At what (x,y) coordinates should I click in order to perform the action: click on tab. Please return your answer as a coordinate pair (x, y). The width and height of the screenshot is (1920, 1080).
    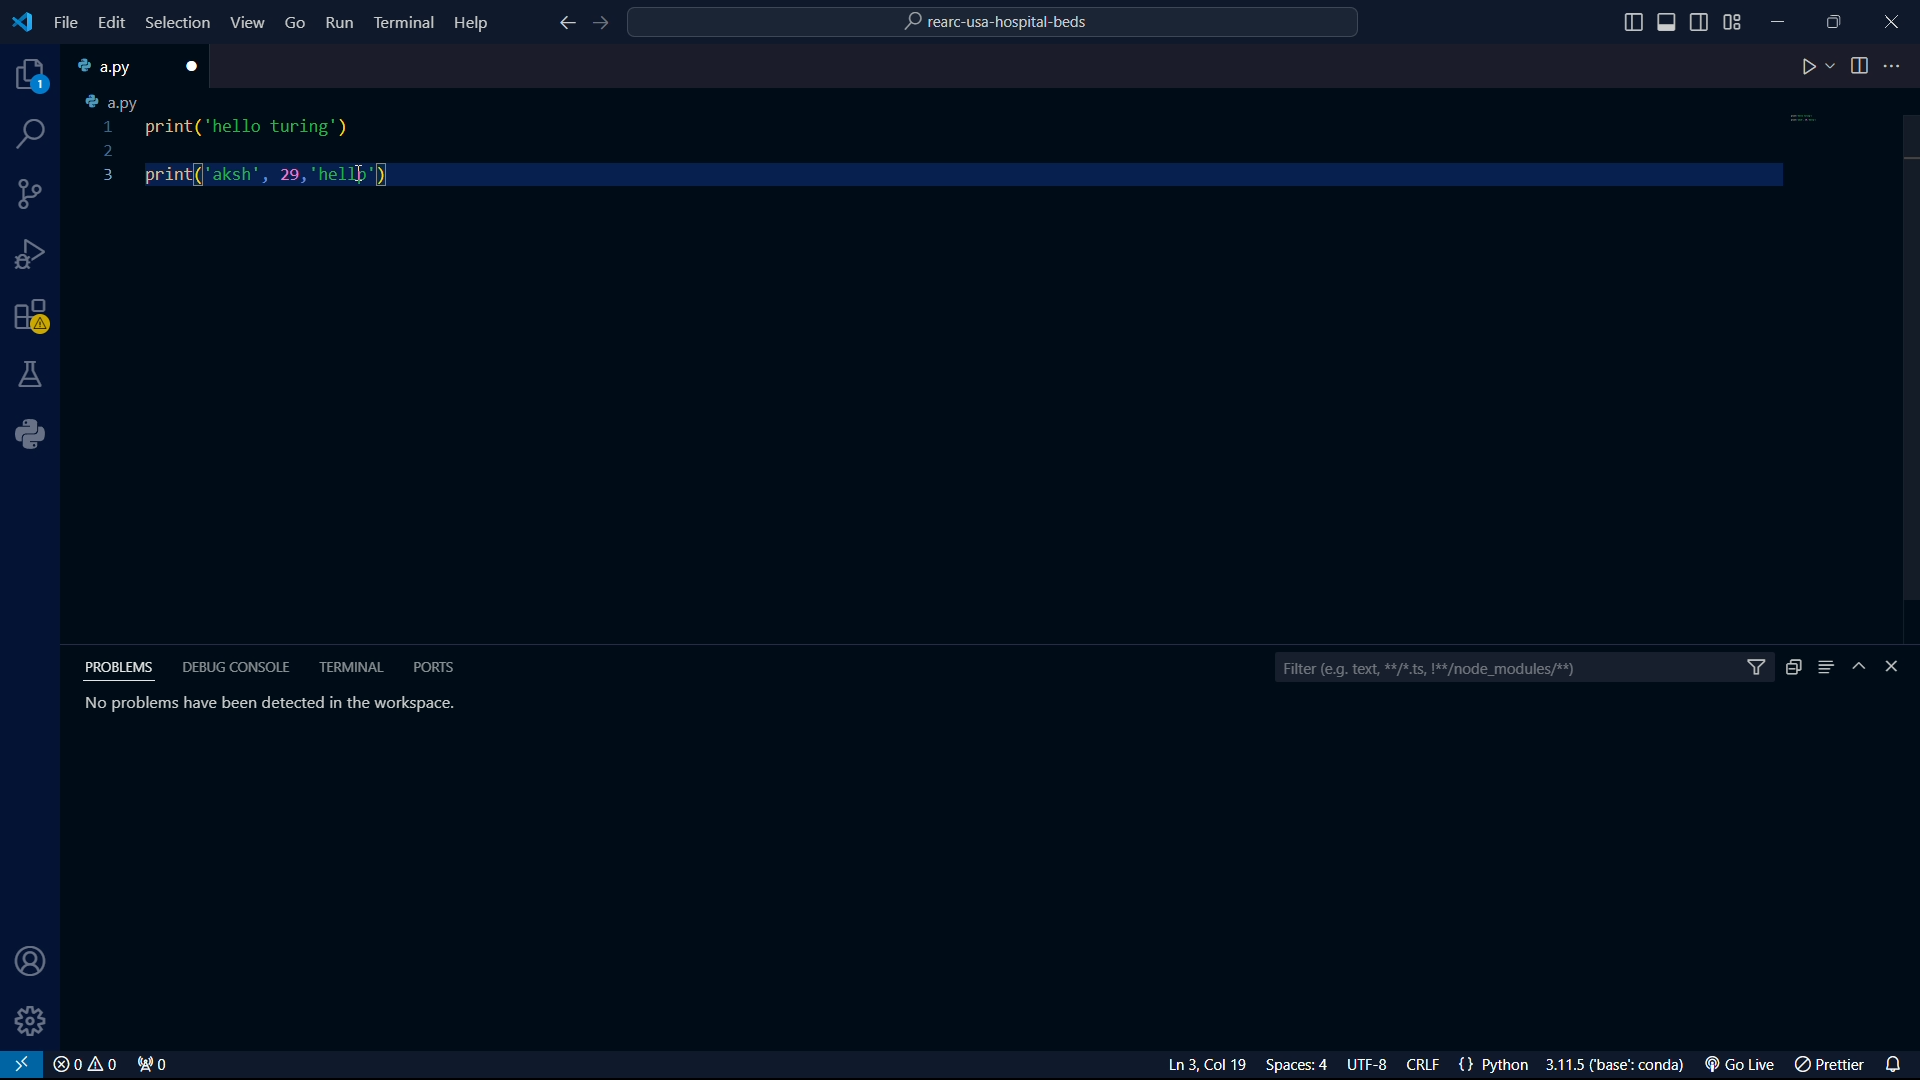
    Looking at the image, I should click on (121, 66).